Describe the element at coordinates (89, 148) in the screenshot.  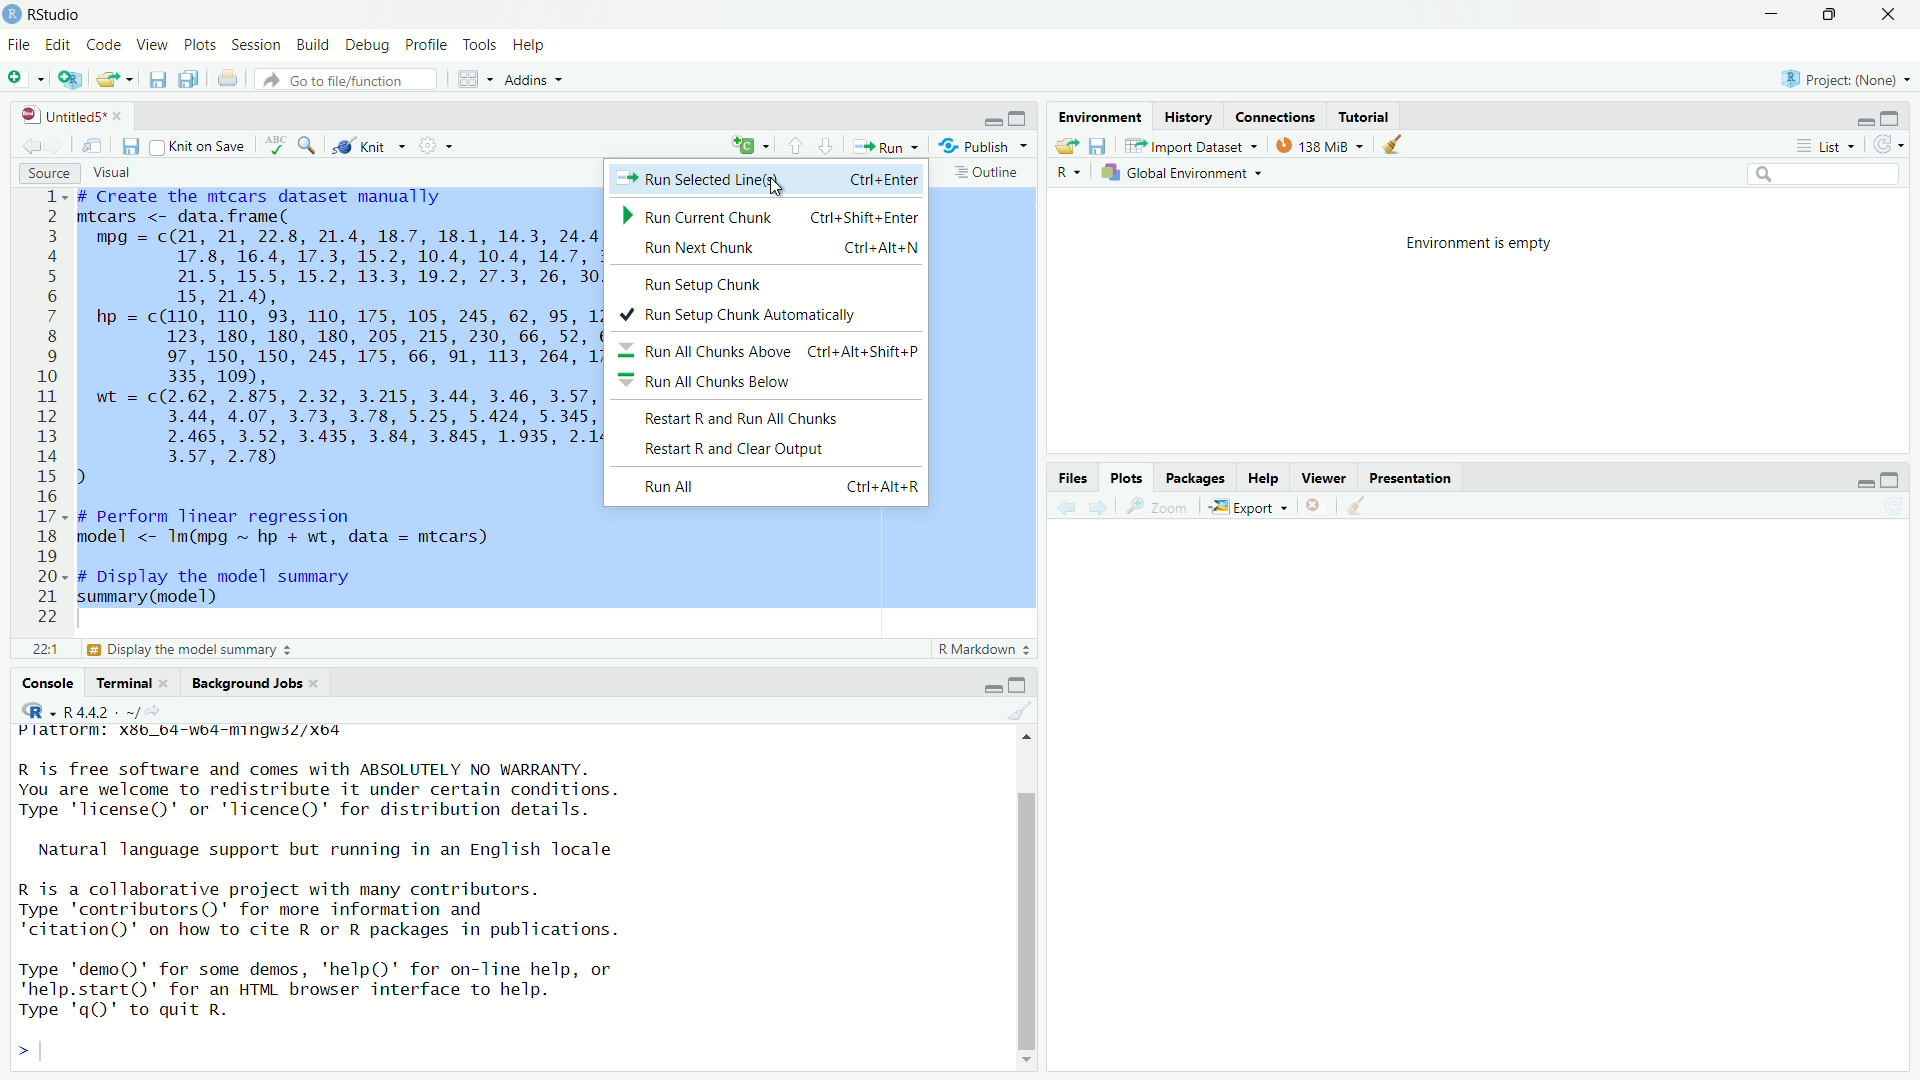
I see `show in new window` at that location.